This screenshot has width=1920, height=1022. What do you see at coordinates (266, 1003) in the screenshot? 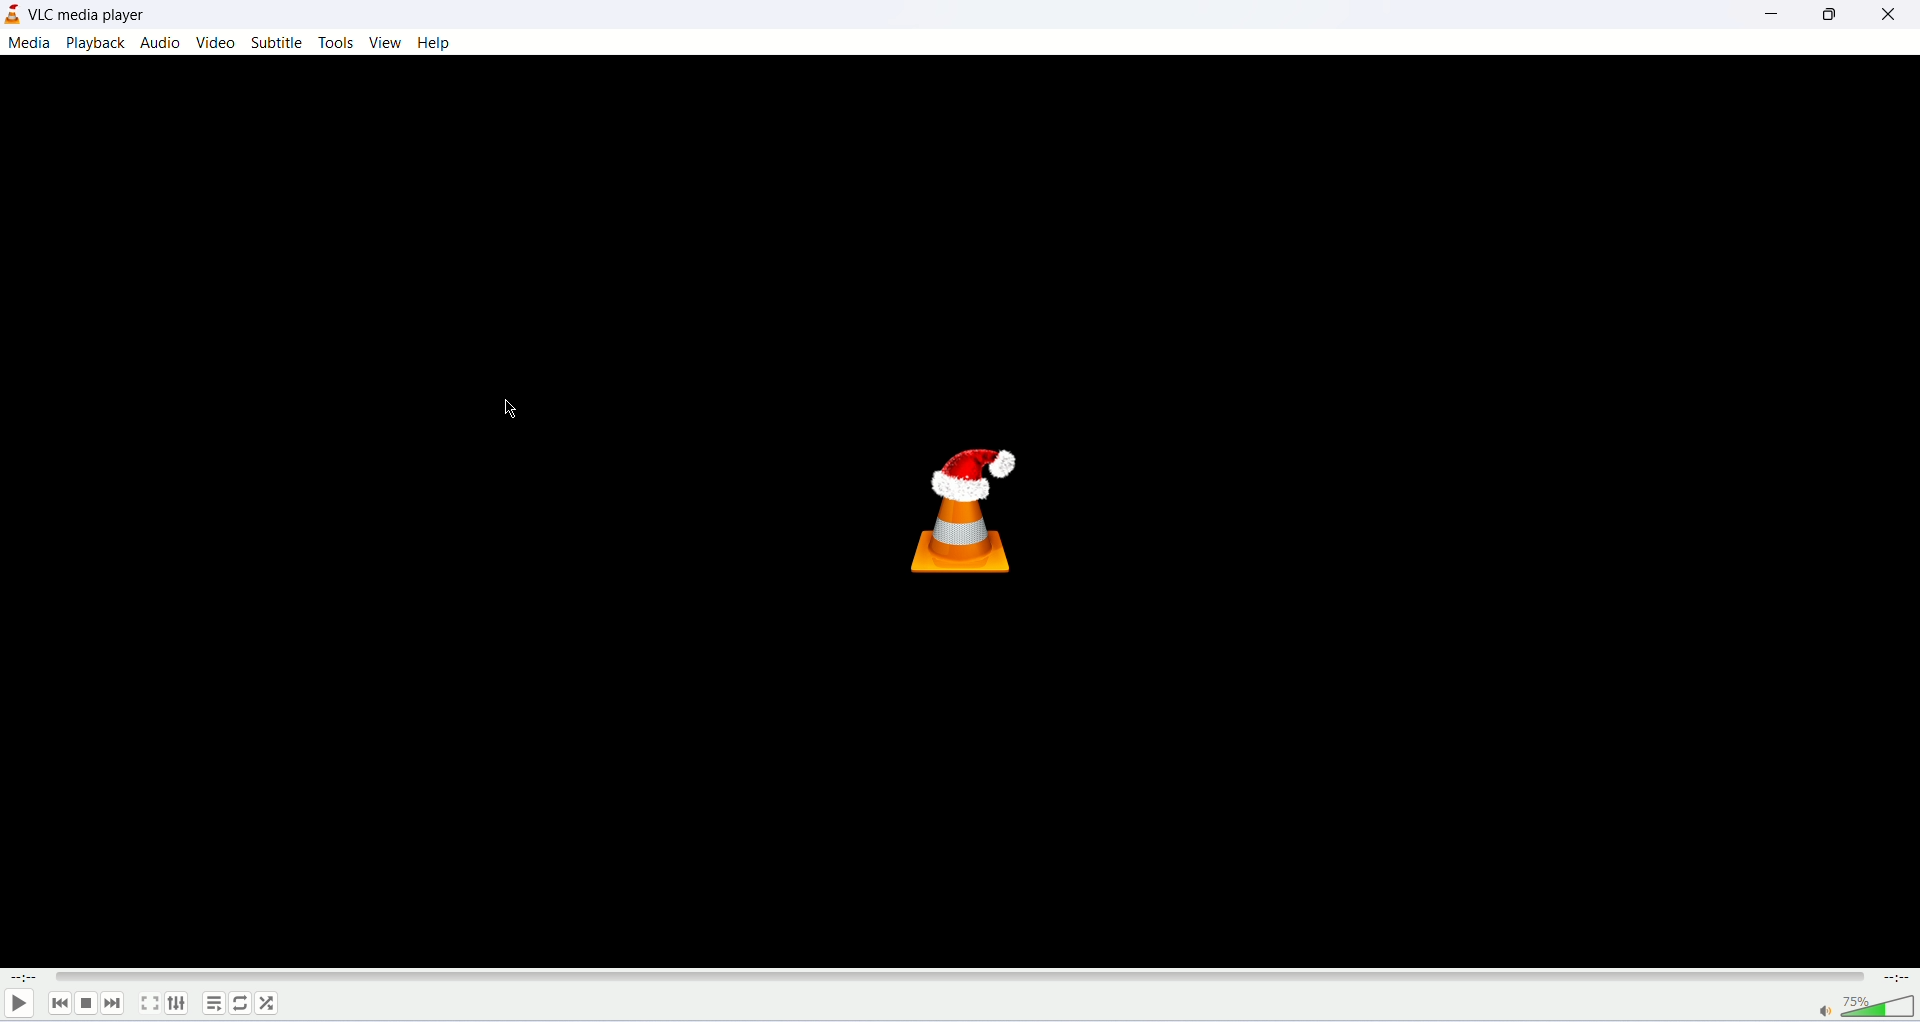
I see `random` at bounding box center [266, 1003].